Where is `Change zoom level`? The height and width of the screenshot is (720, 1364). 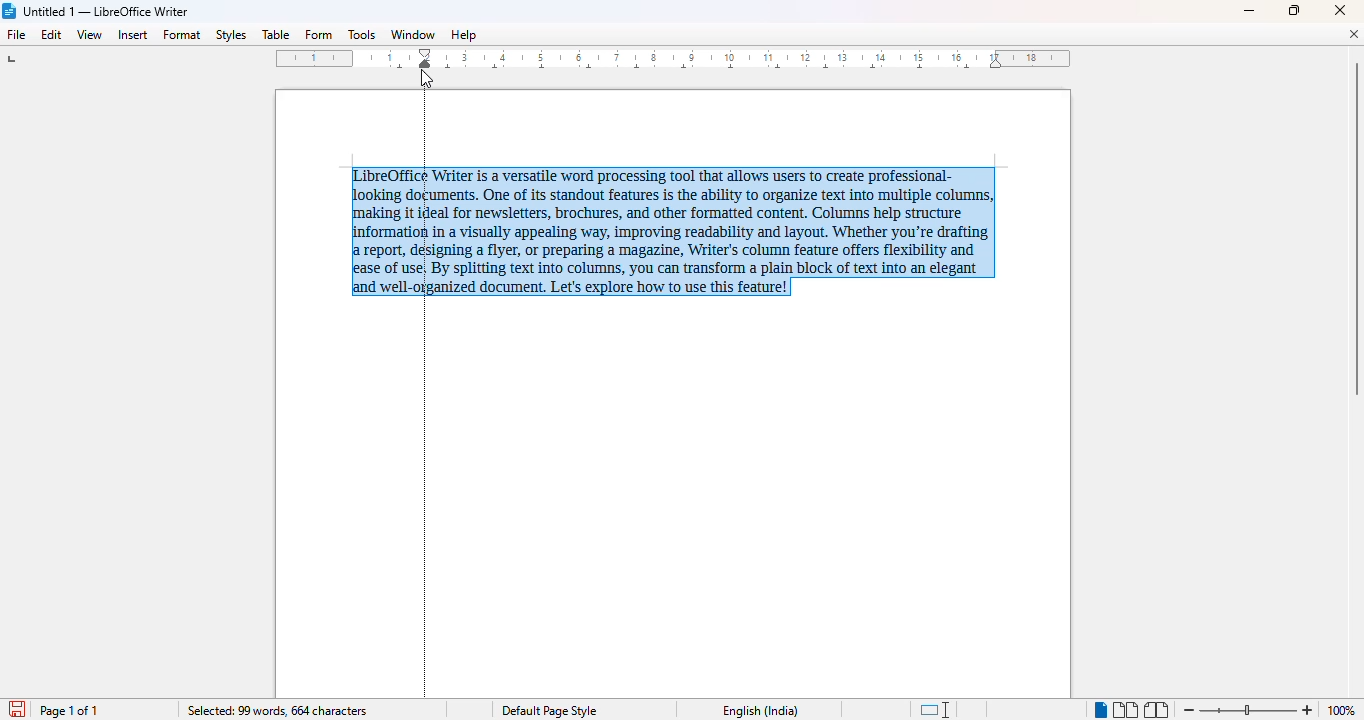
Change zoom level is located at coordinates (1248, 707).